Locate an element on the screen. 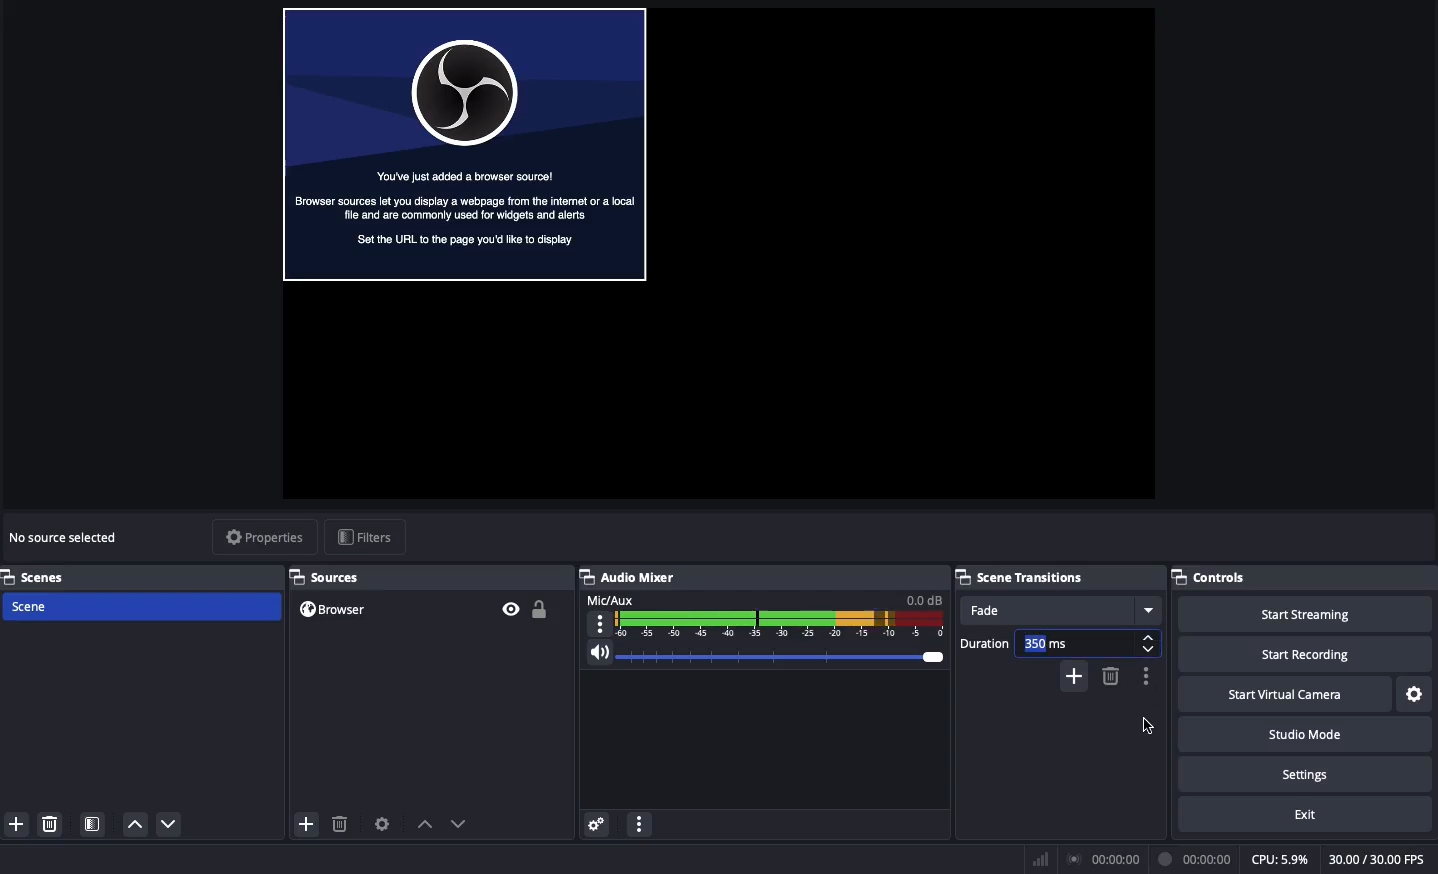 The width and height of the screenshot is (1438, 874). Start recording is located at coordinates (1293, 656).